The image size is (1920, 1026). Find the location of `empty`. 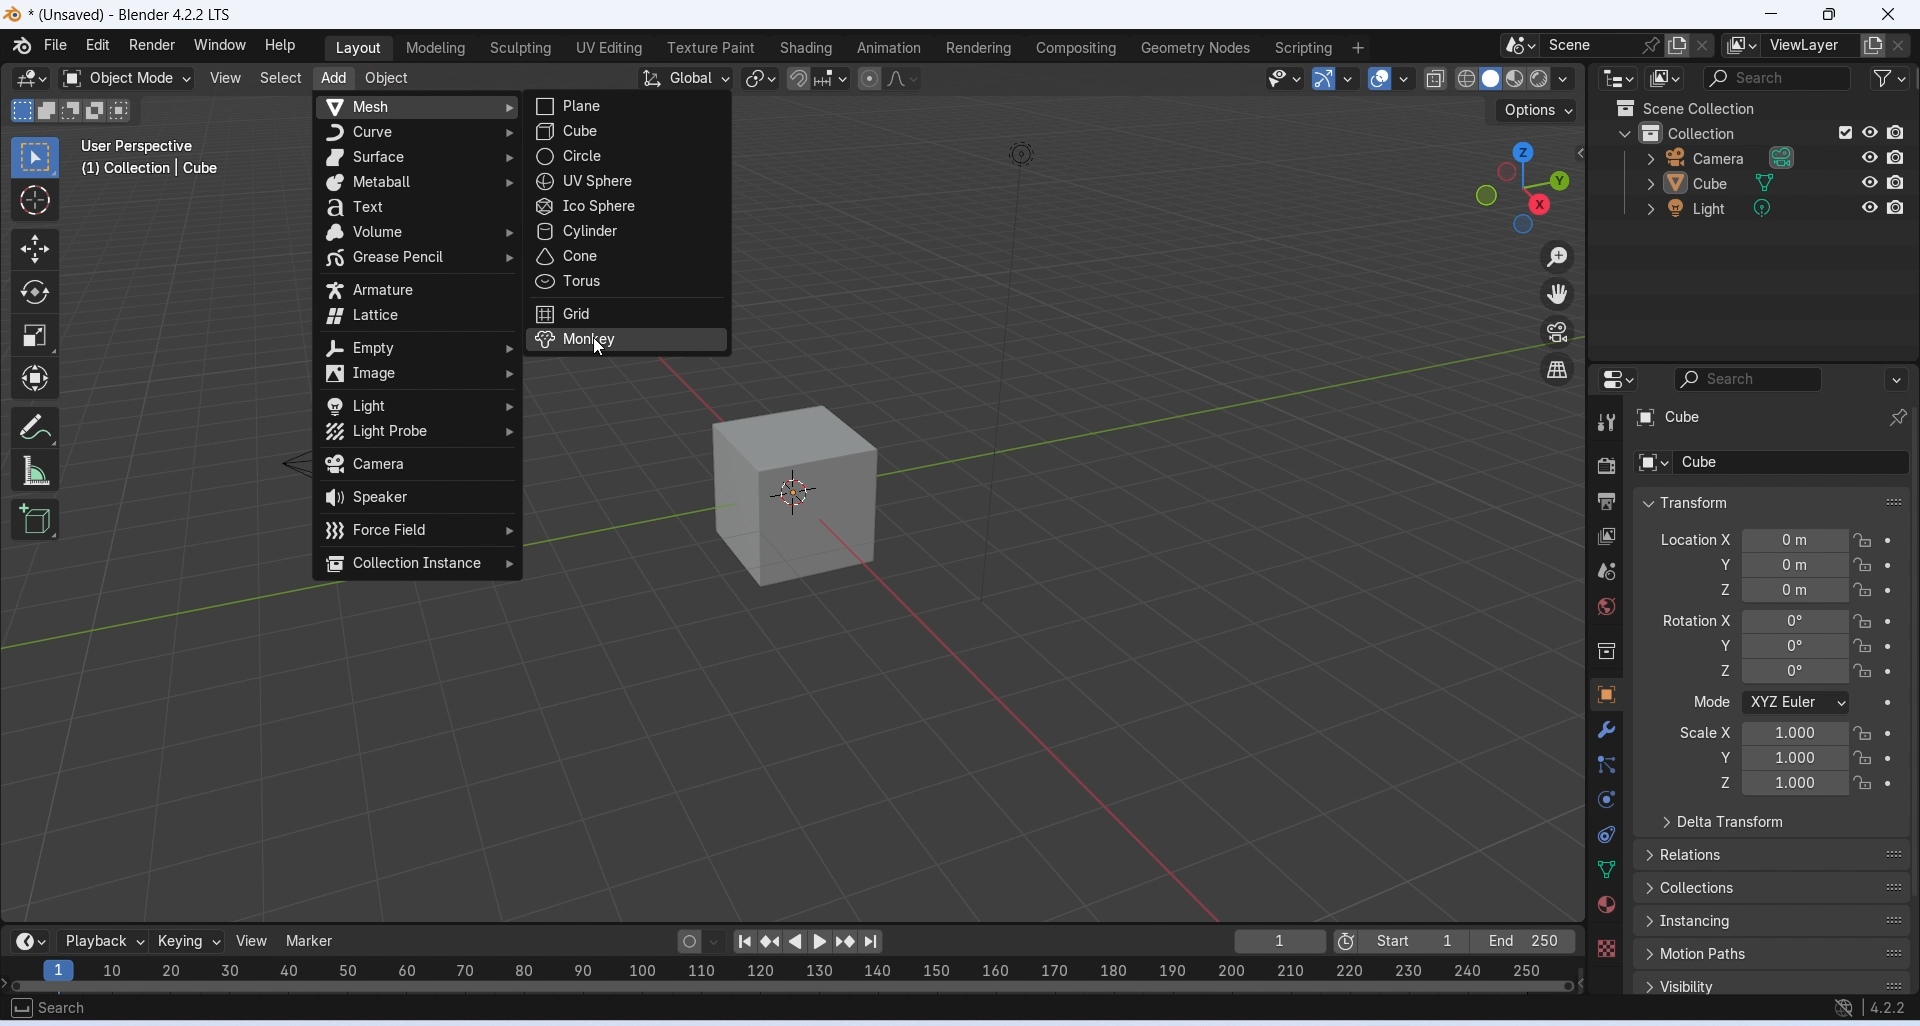

empty is located at coordinates (417, 348).